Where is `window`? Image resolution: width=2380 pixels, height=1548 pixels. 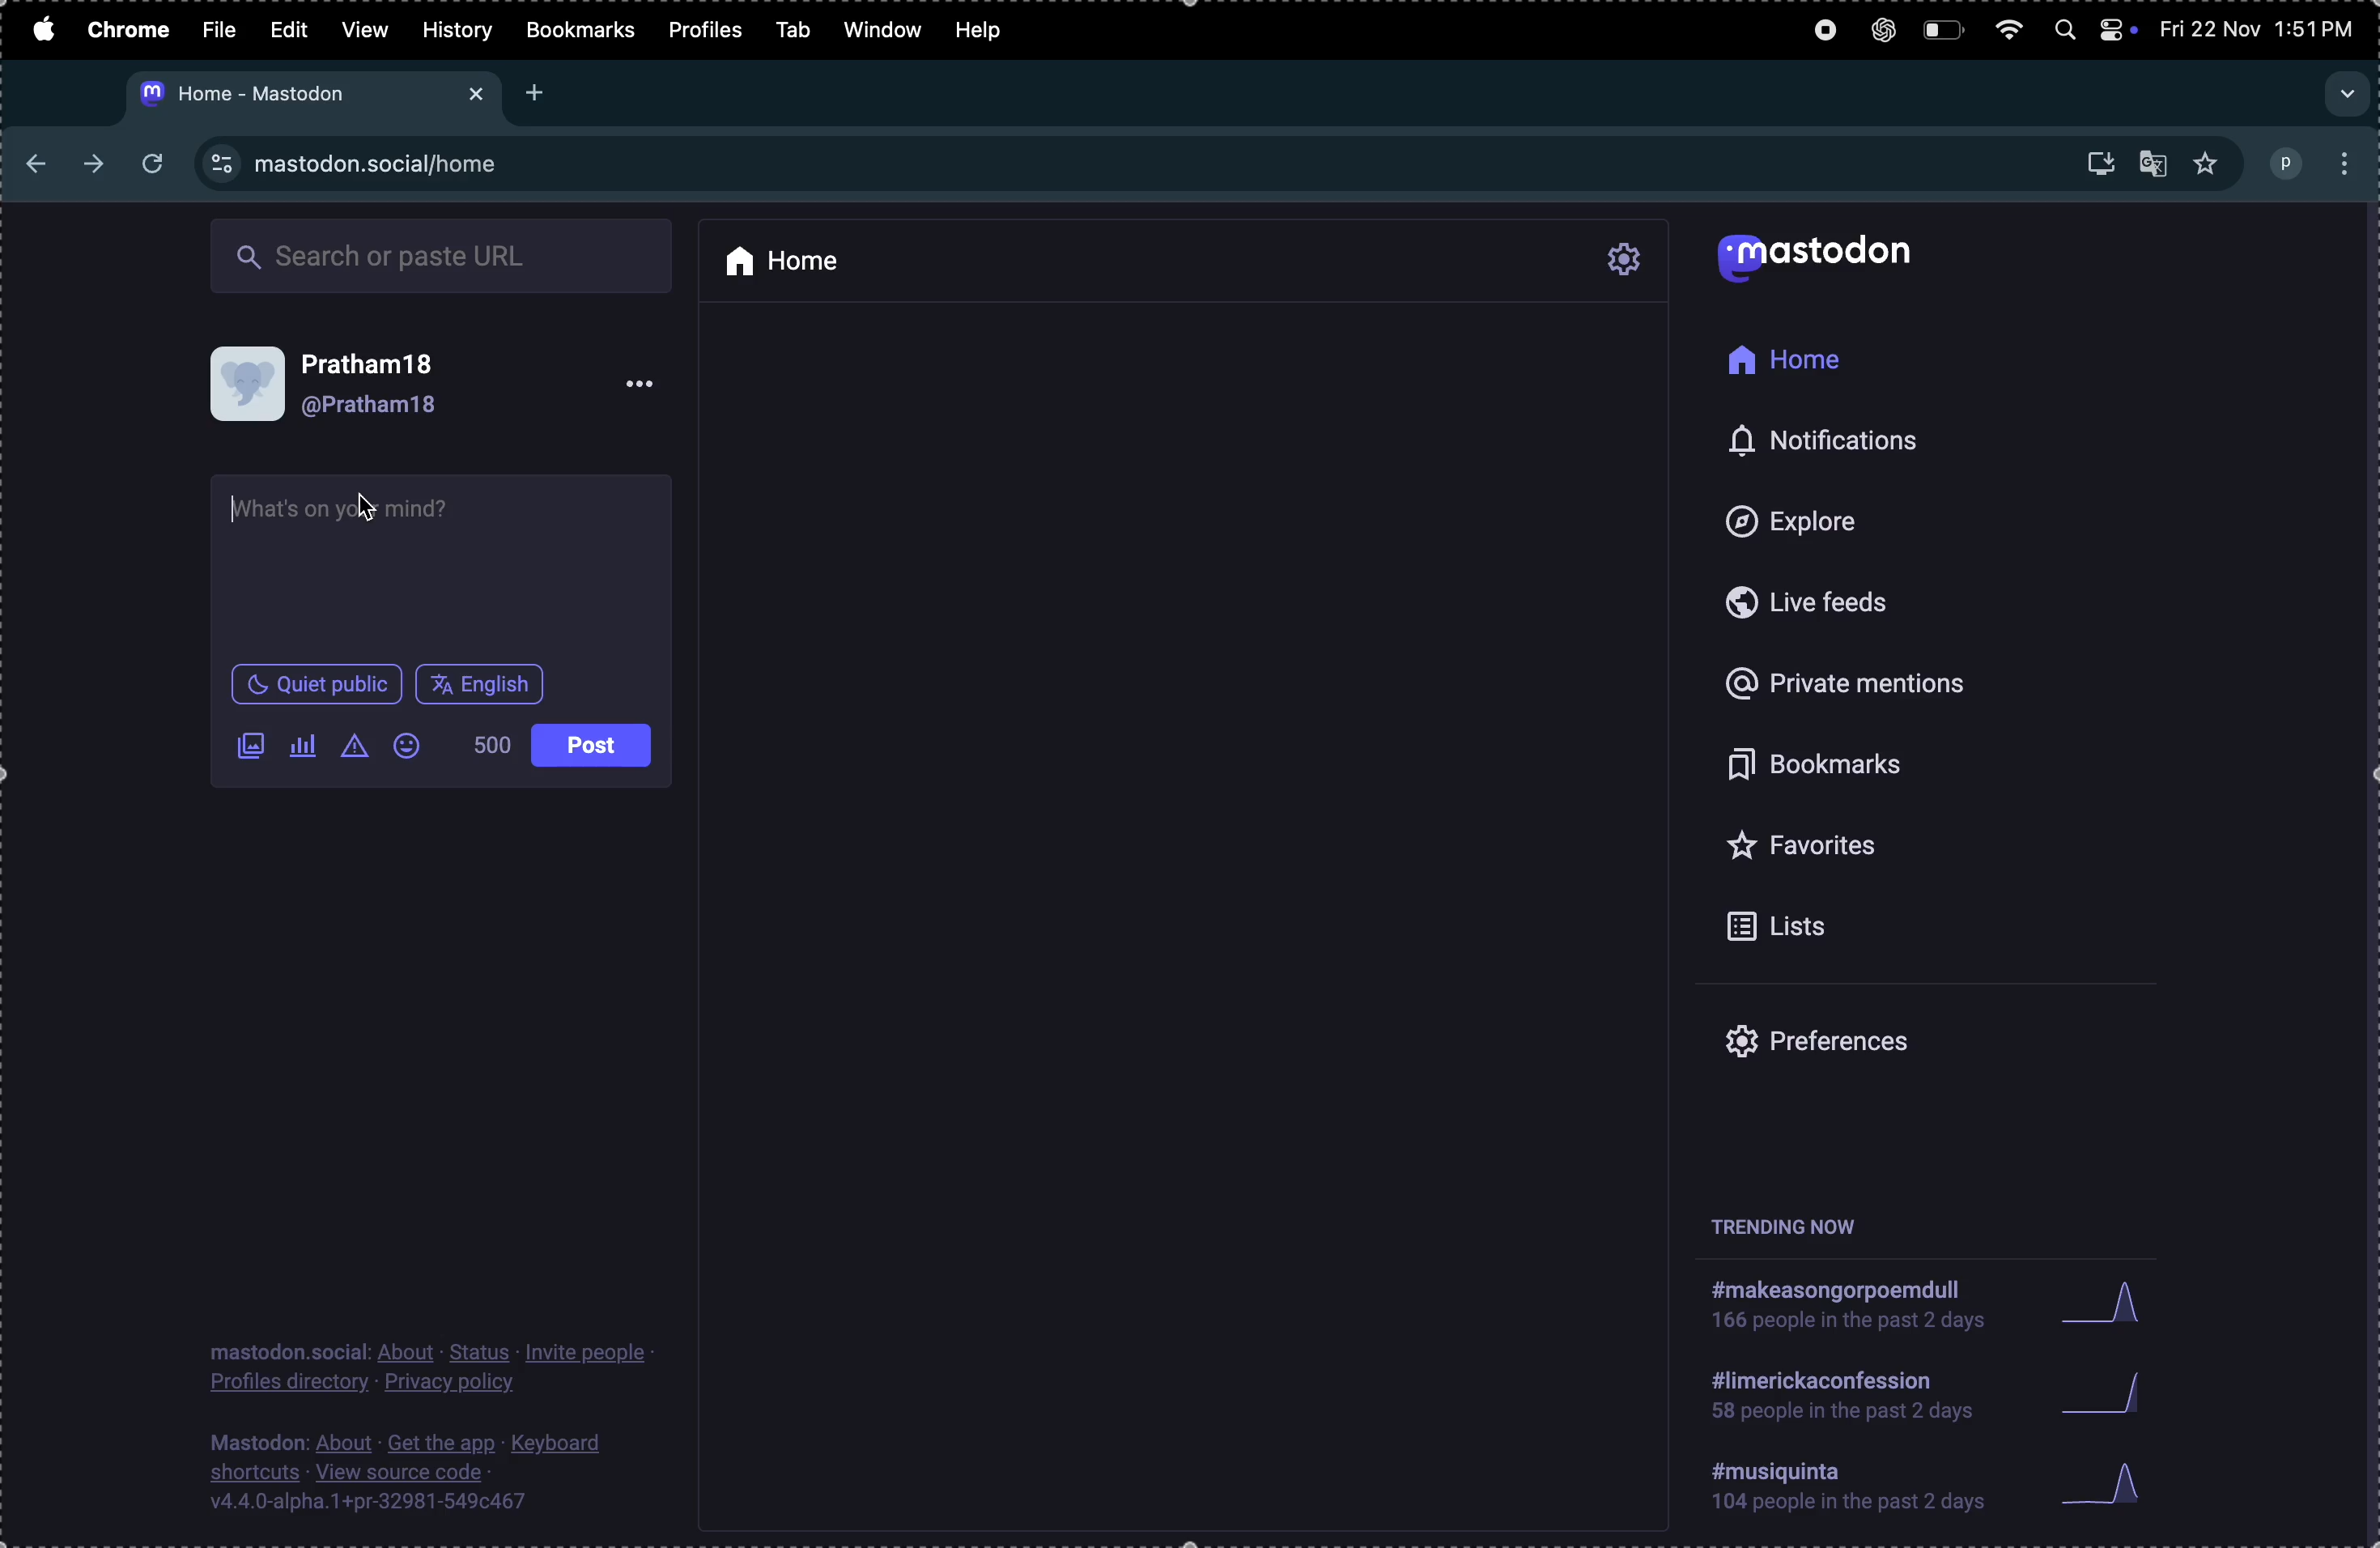 window is located at coordinates (884, 31).